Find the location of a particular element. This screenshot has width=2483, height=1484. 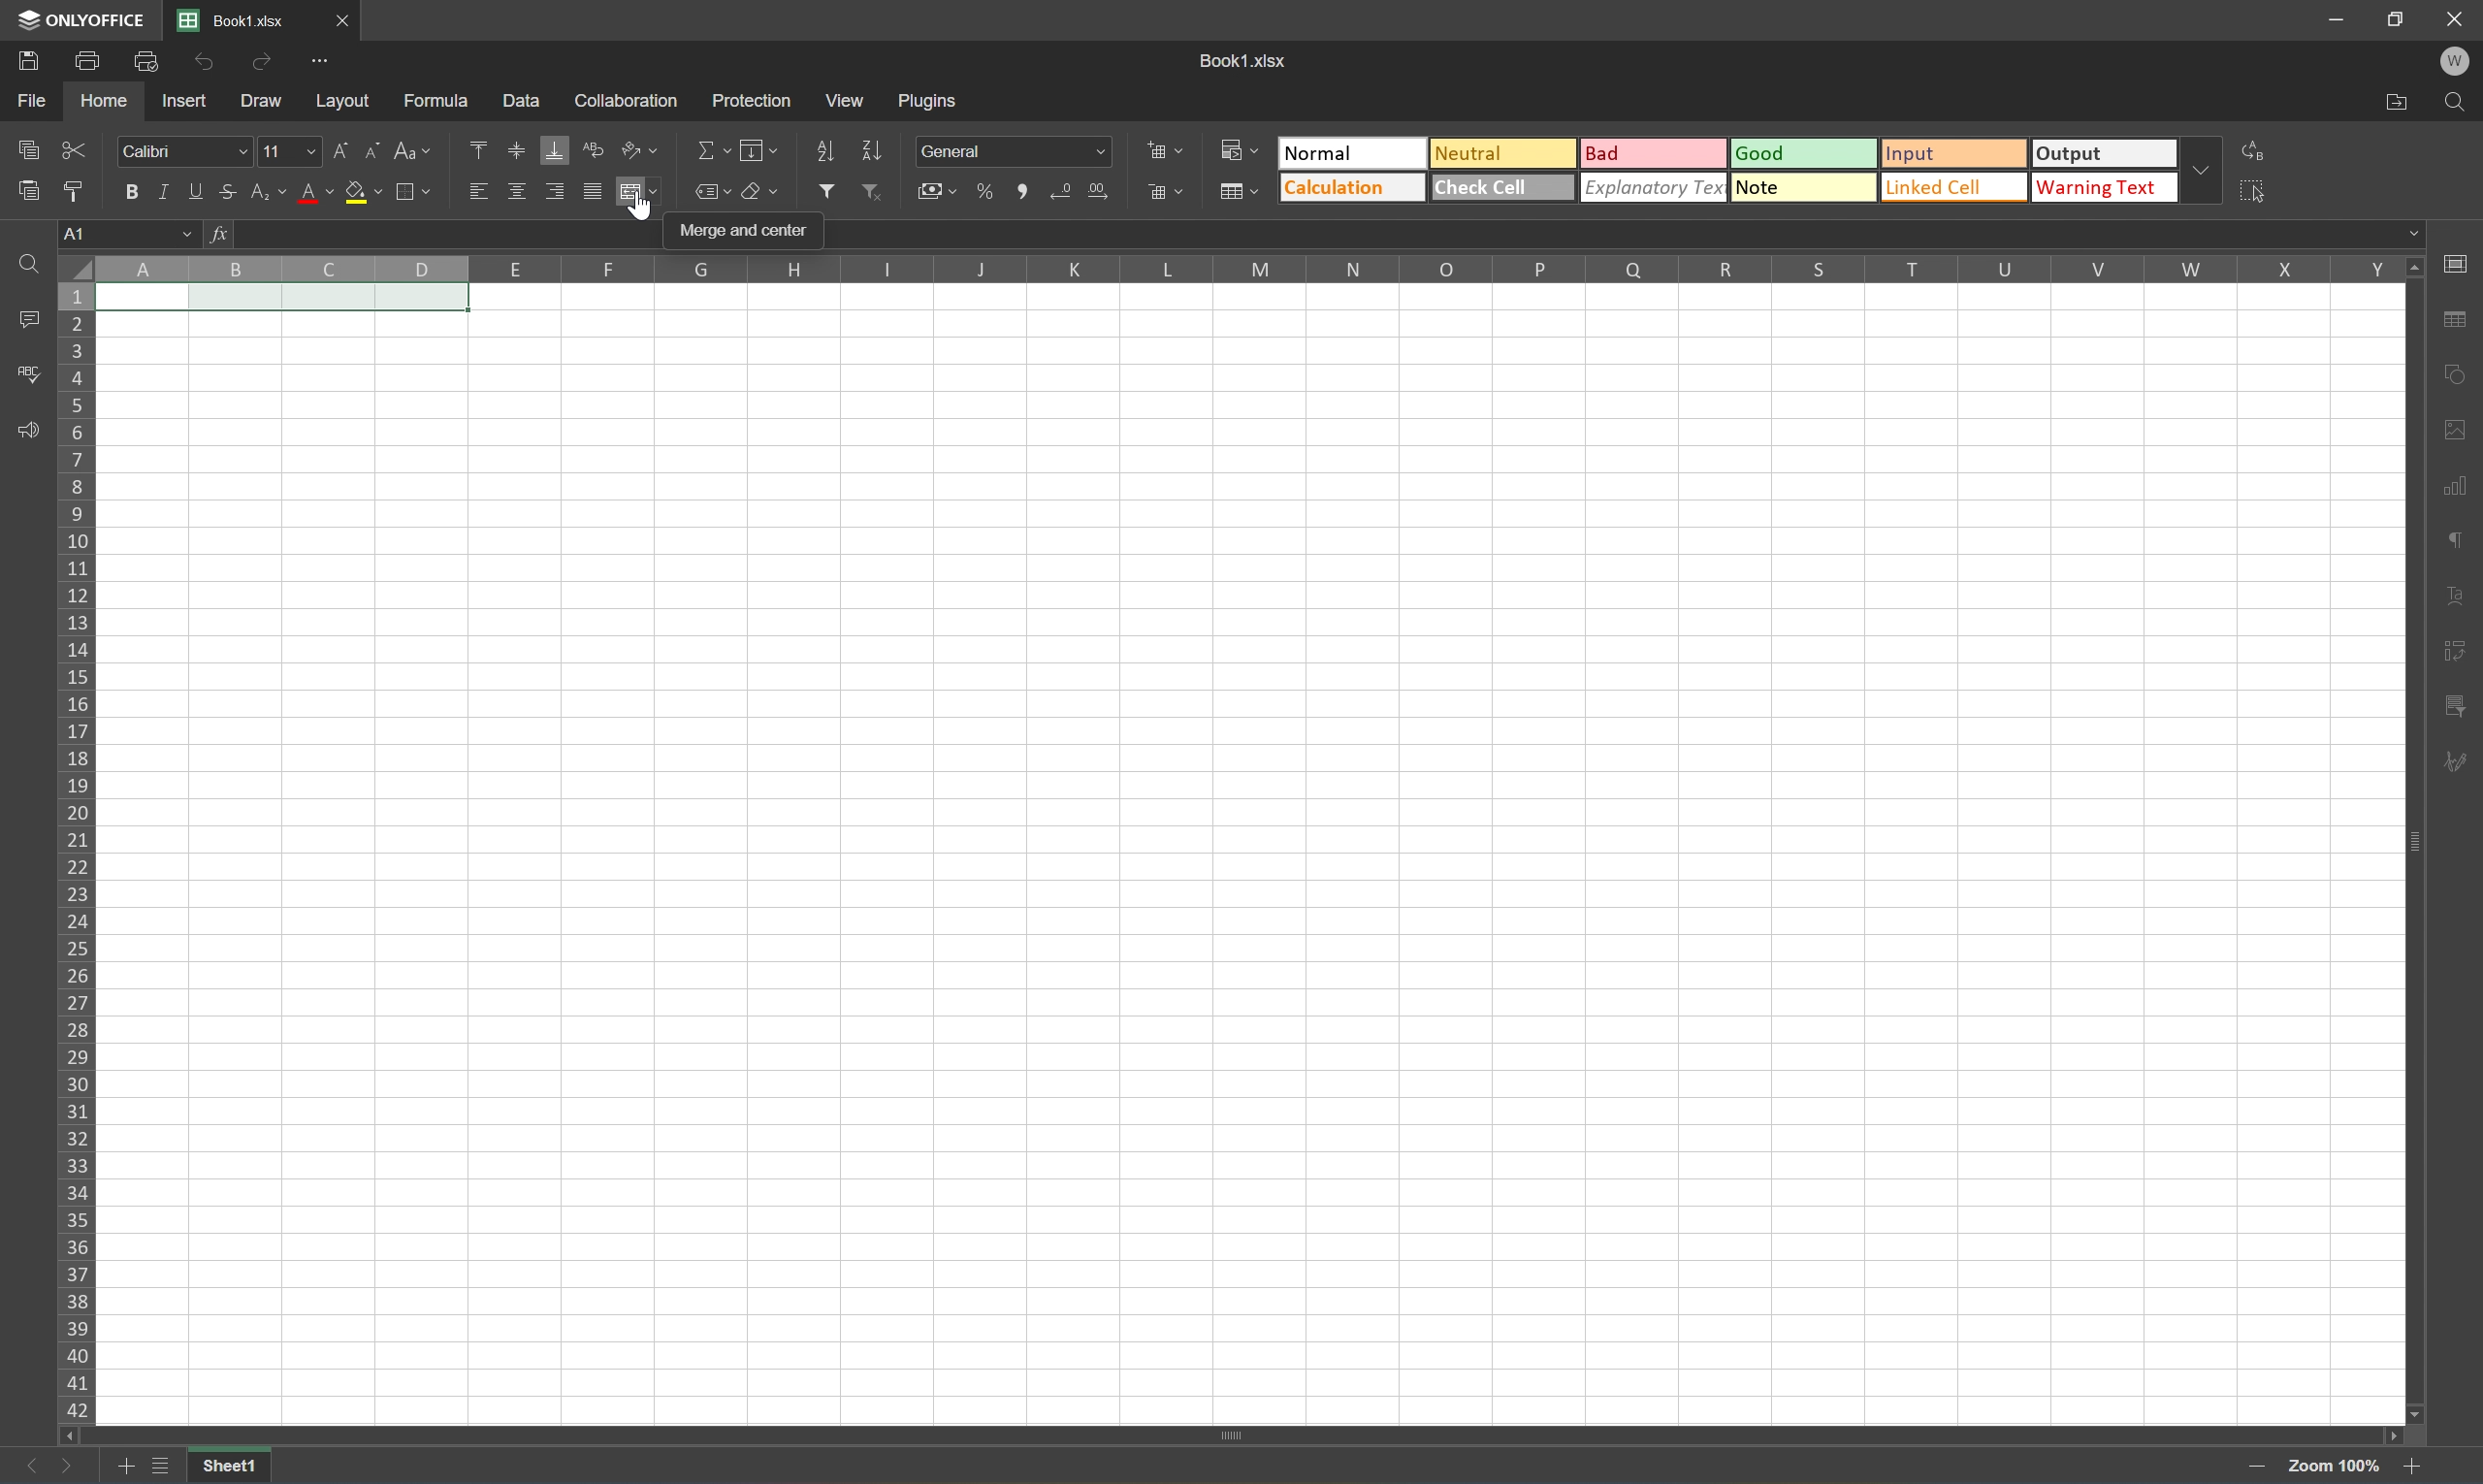

Restore down is located at coordinates (2396, 19).